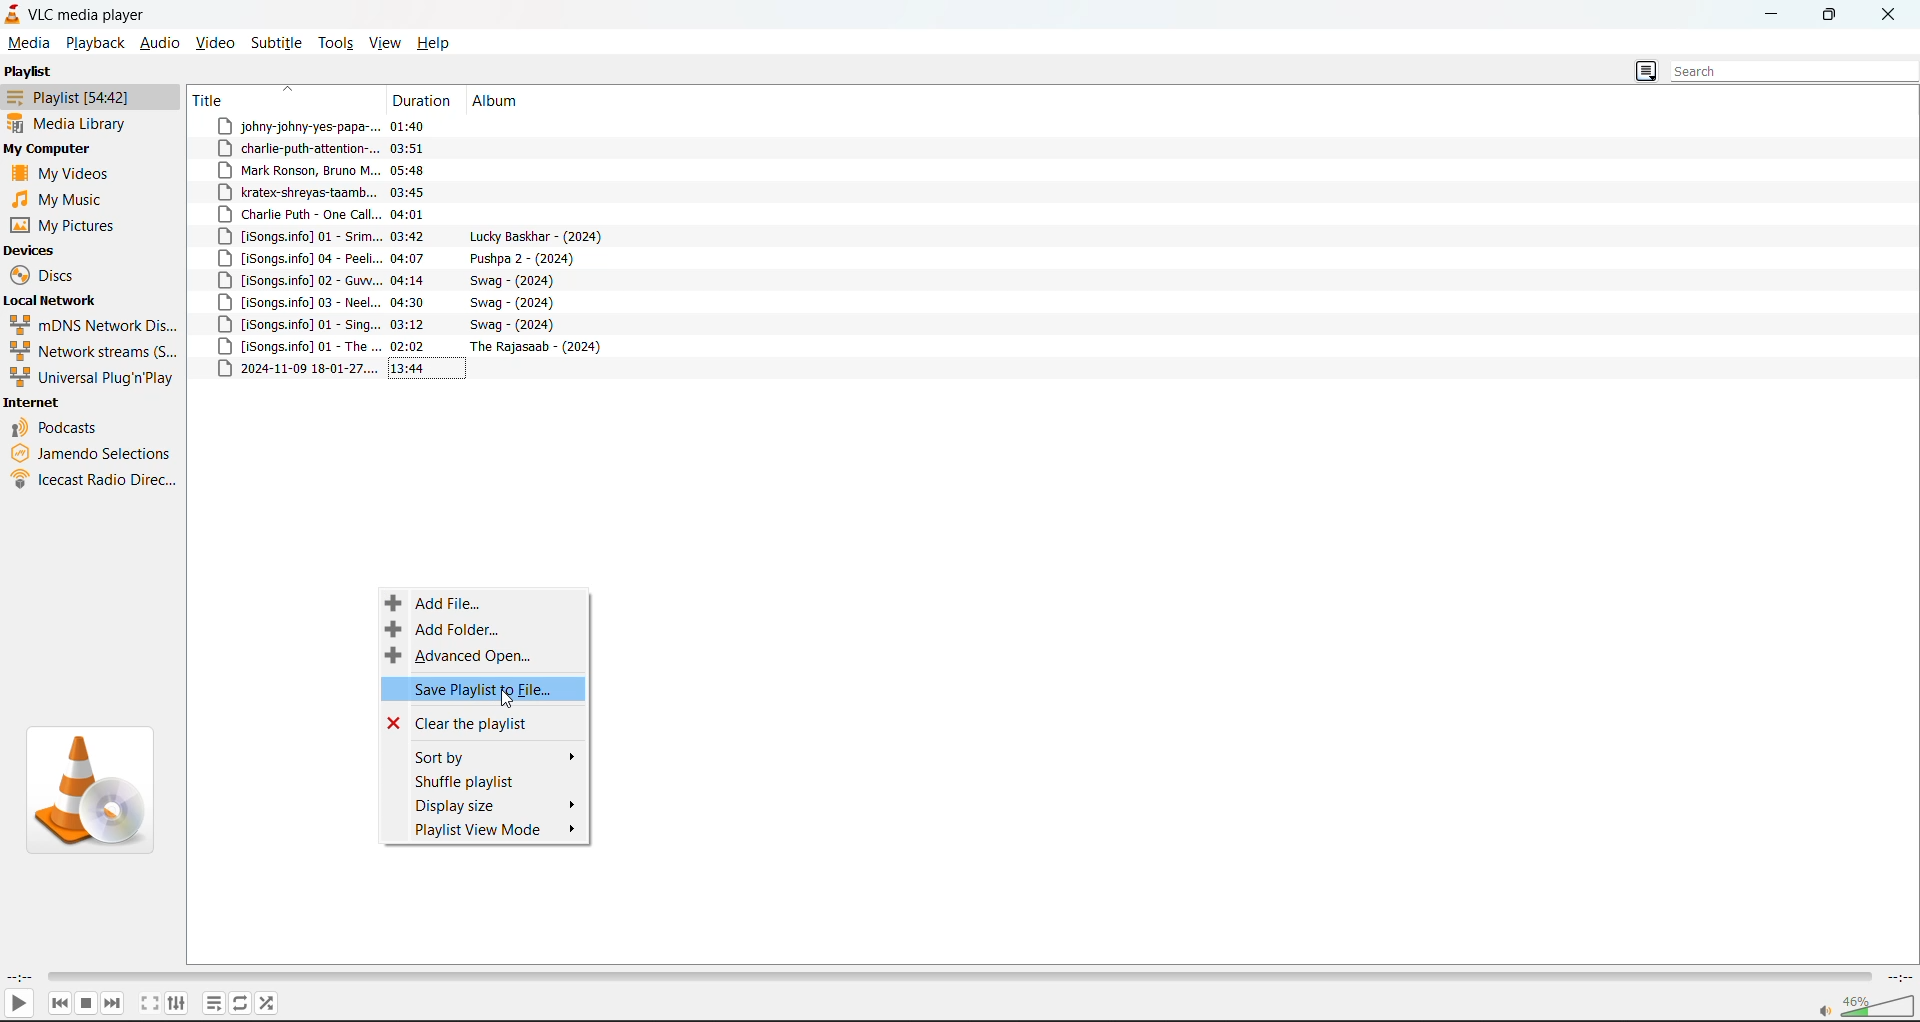 This screenshot has height=1022, width=1920. Describe the element at coordinates (175, 1002) in the screenshot. I see `settings` at that location.